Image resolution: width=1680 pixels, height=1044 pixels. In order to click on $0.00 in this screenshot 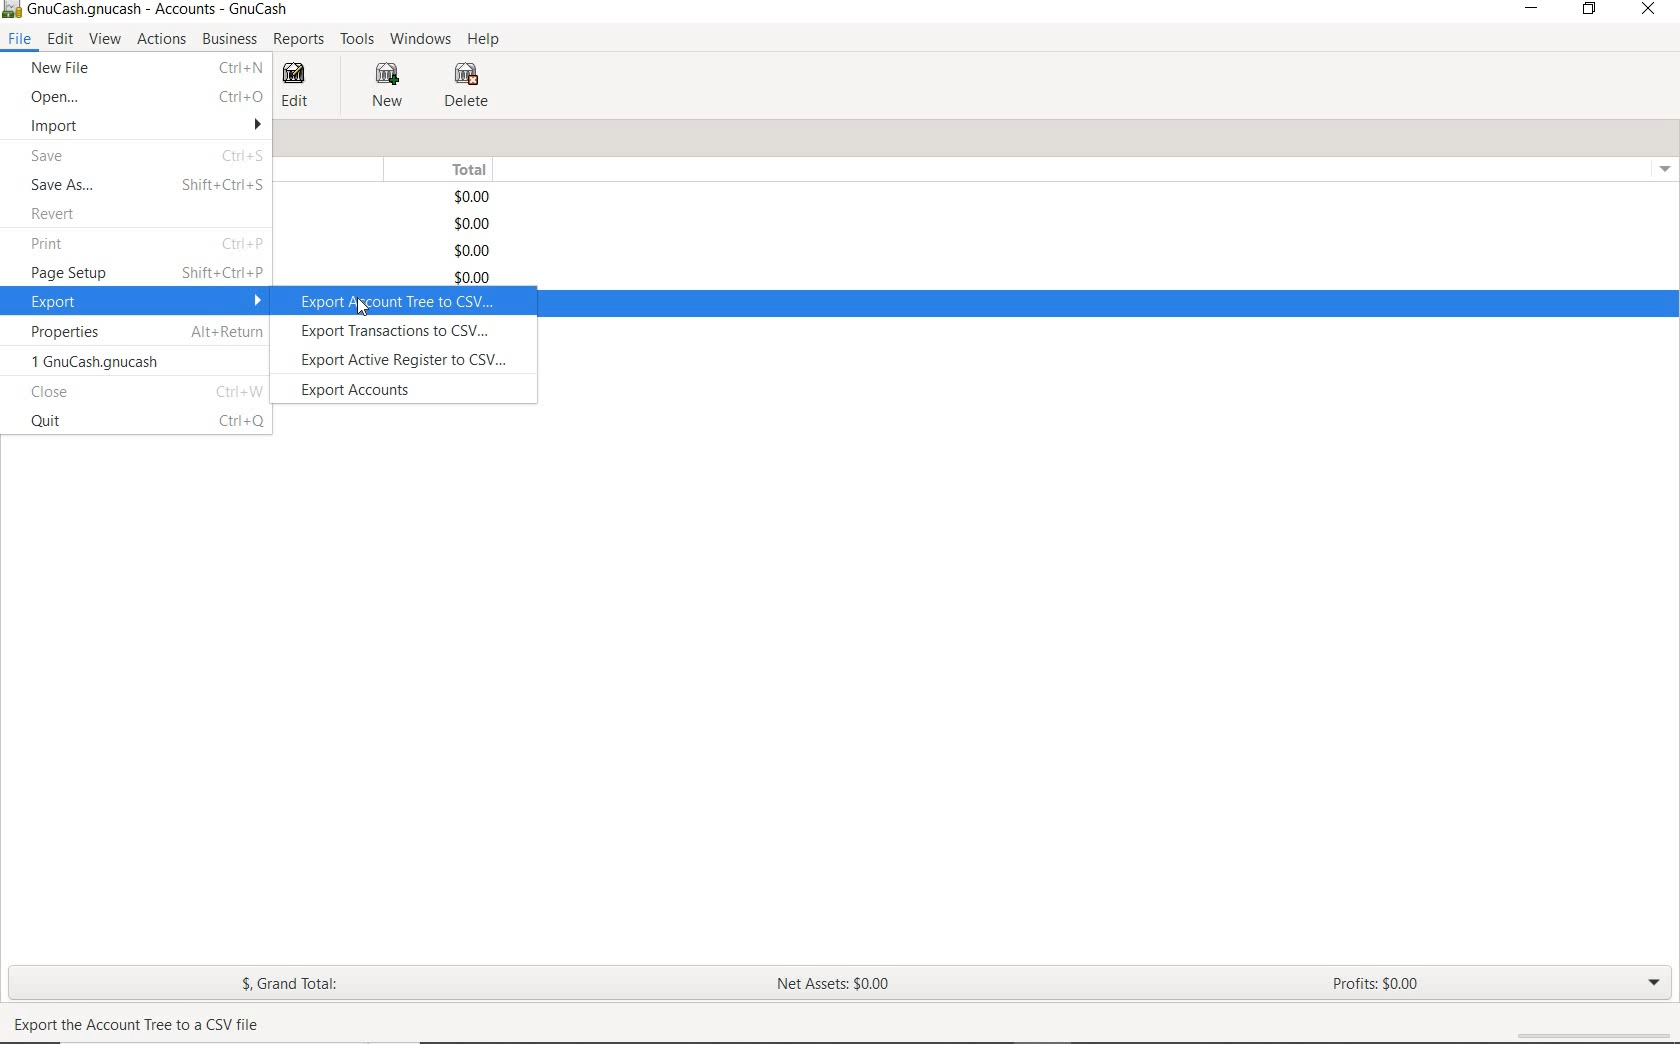, I will do `click(474, 224)`.